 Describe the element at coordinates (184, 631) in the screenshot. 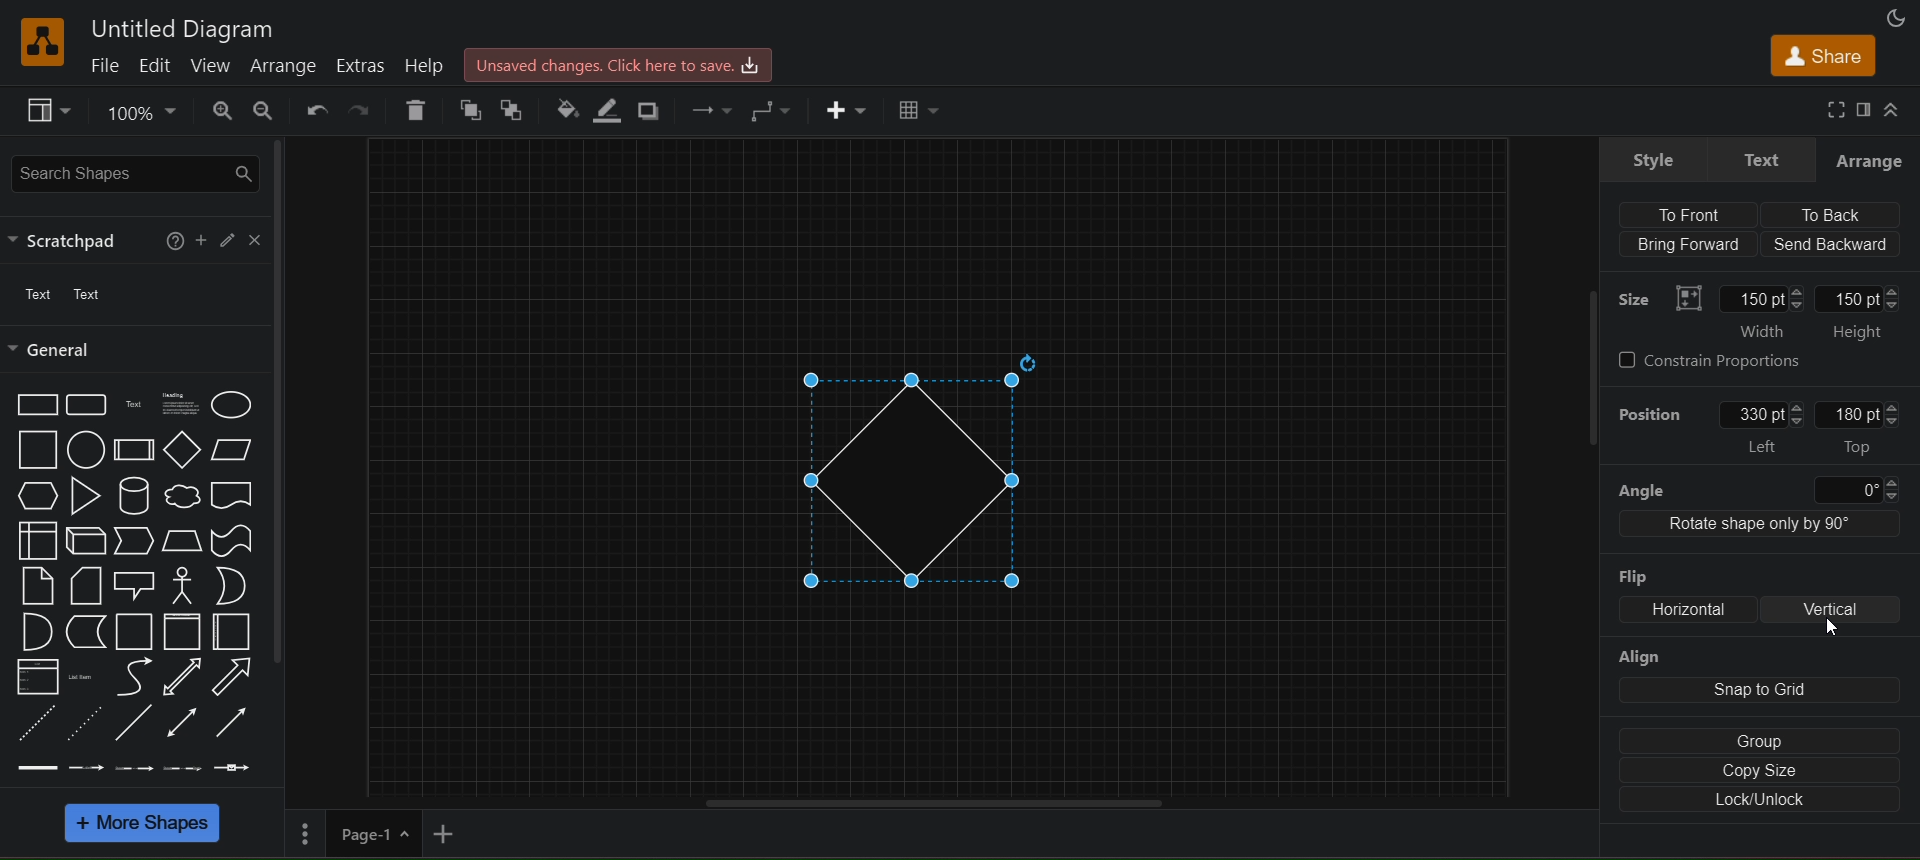

I see `vertical container` at that location.